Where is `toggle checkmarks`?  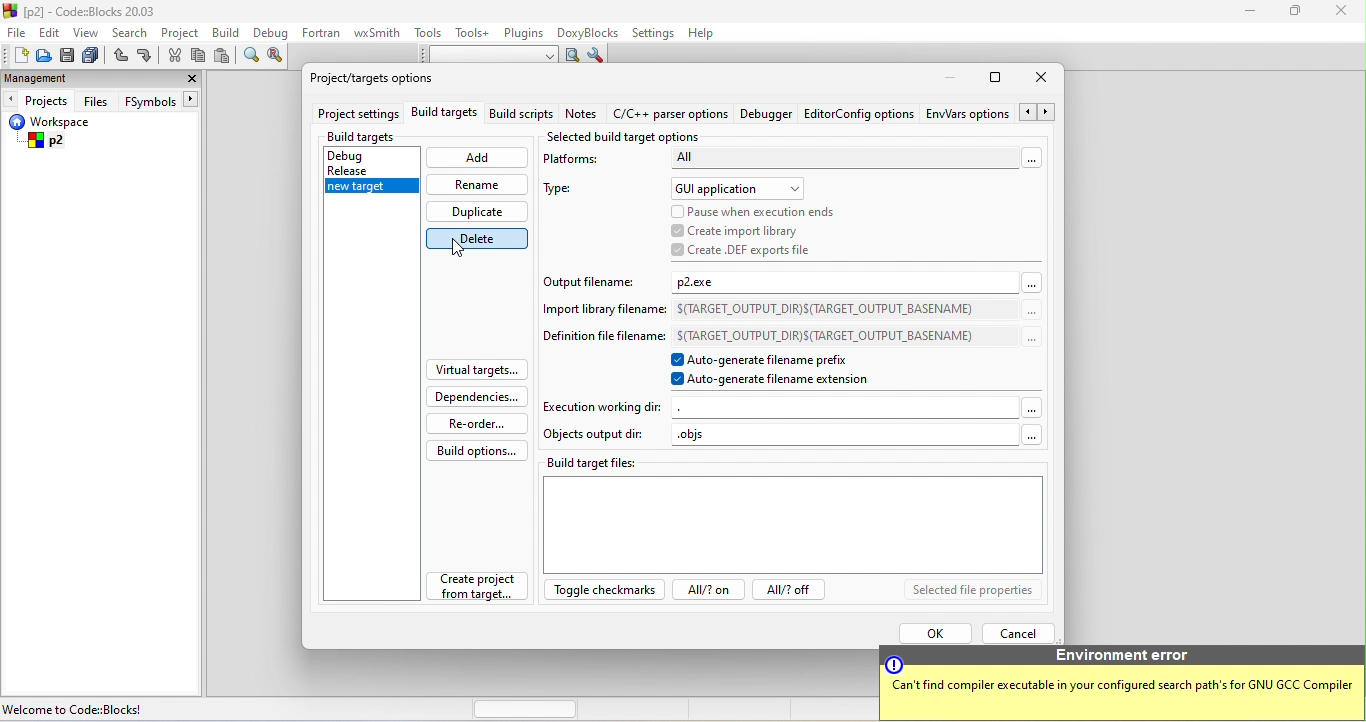 toggle checkmarks is located at coordinates (601, 593).